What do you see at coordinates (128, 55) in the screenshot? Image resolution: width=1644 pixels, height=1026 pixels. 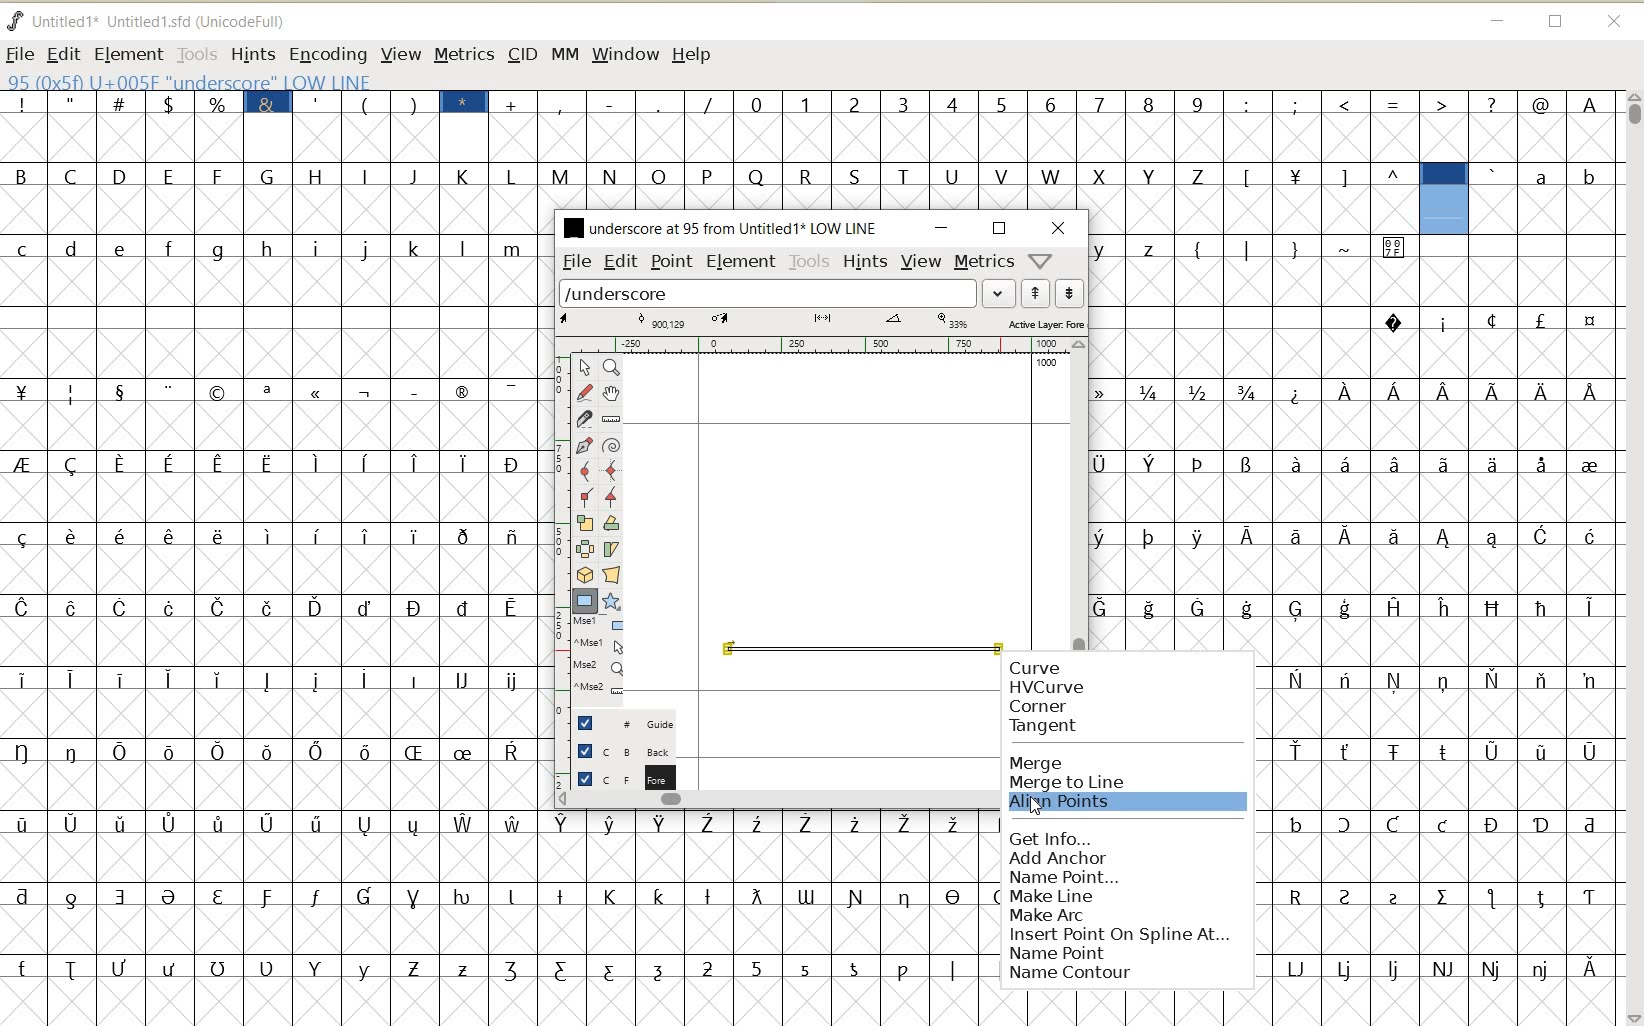 I see `ELEMENT` at bounding box center [128, 55].